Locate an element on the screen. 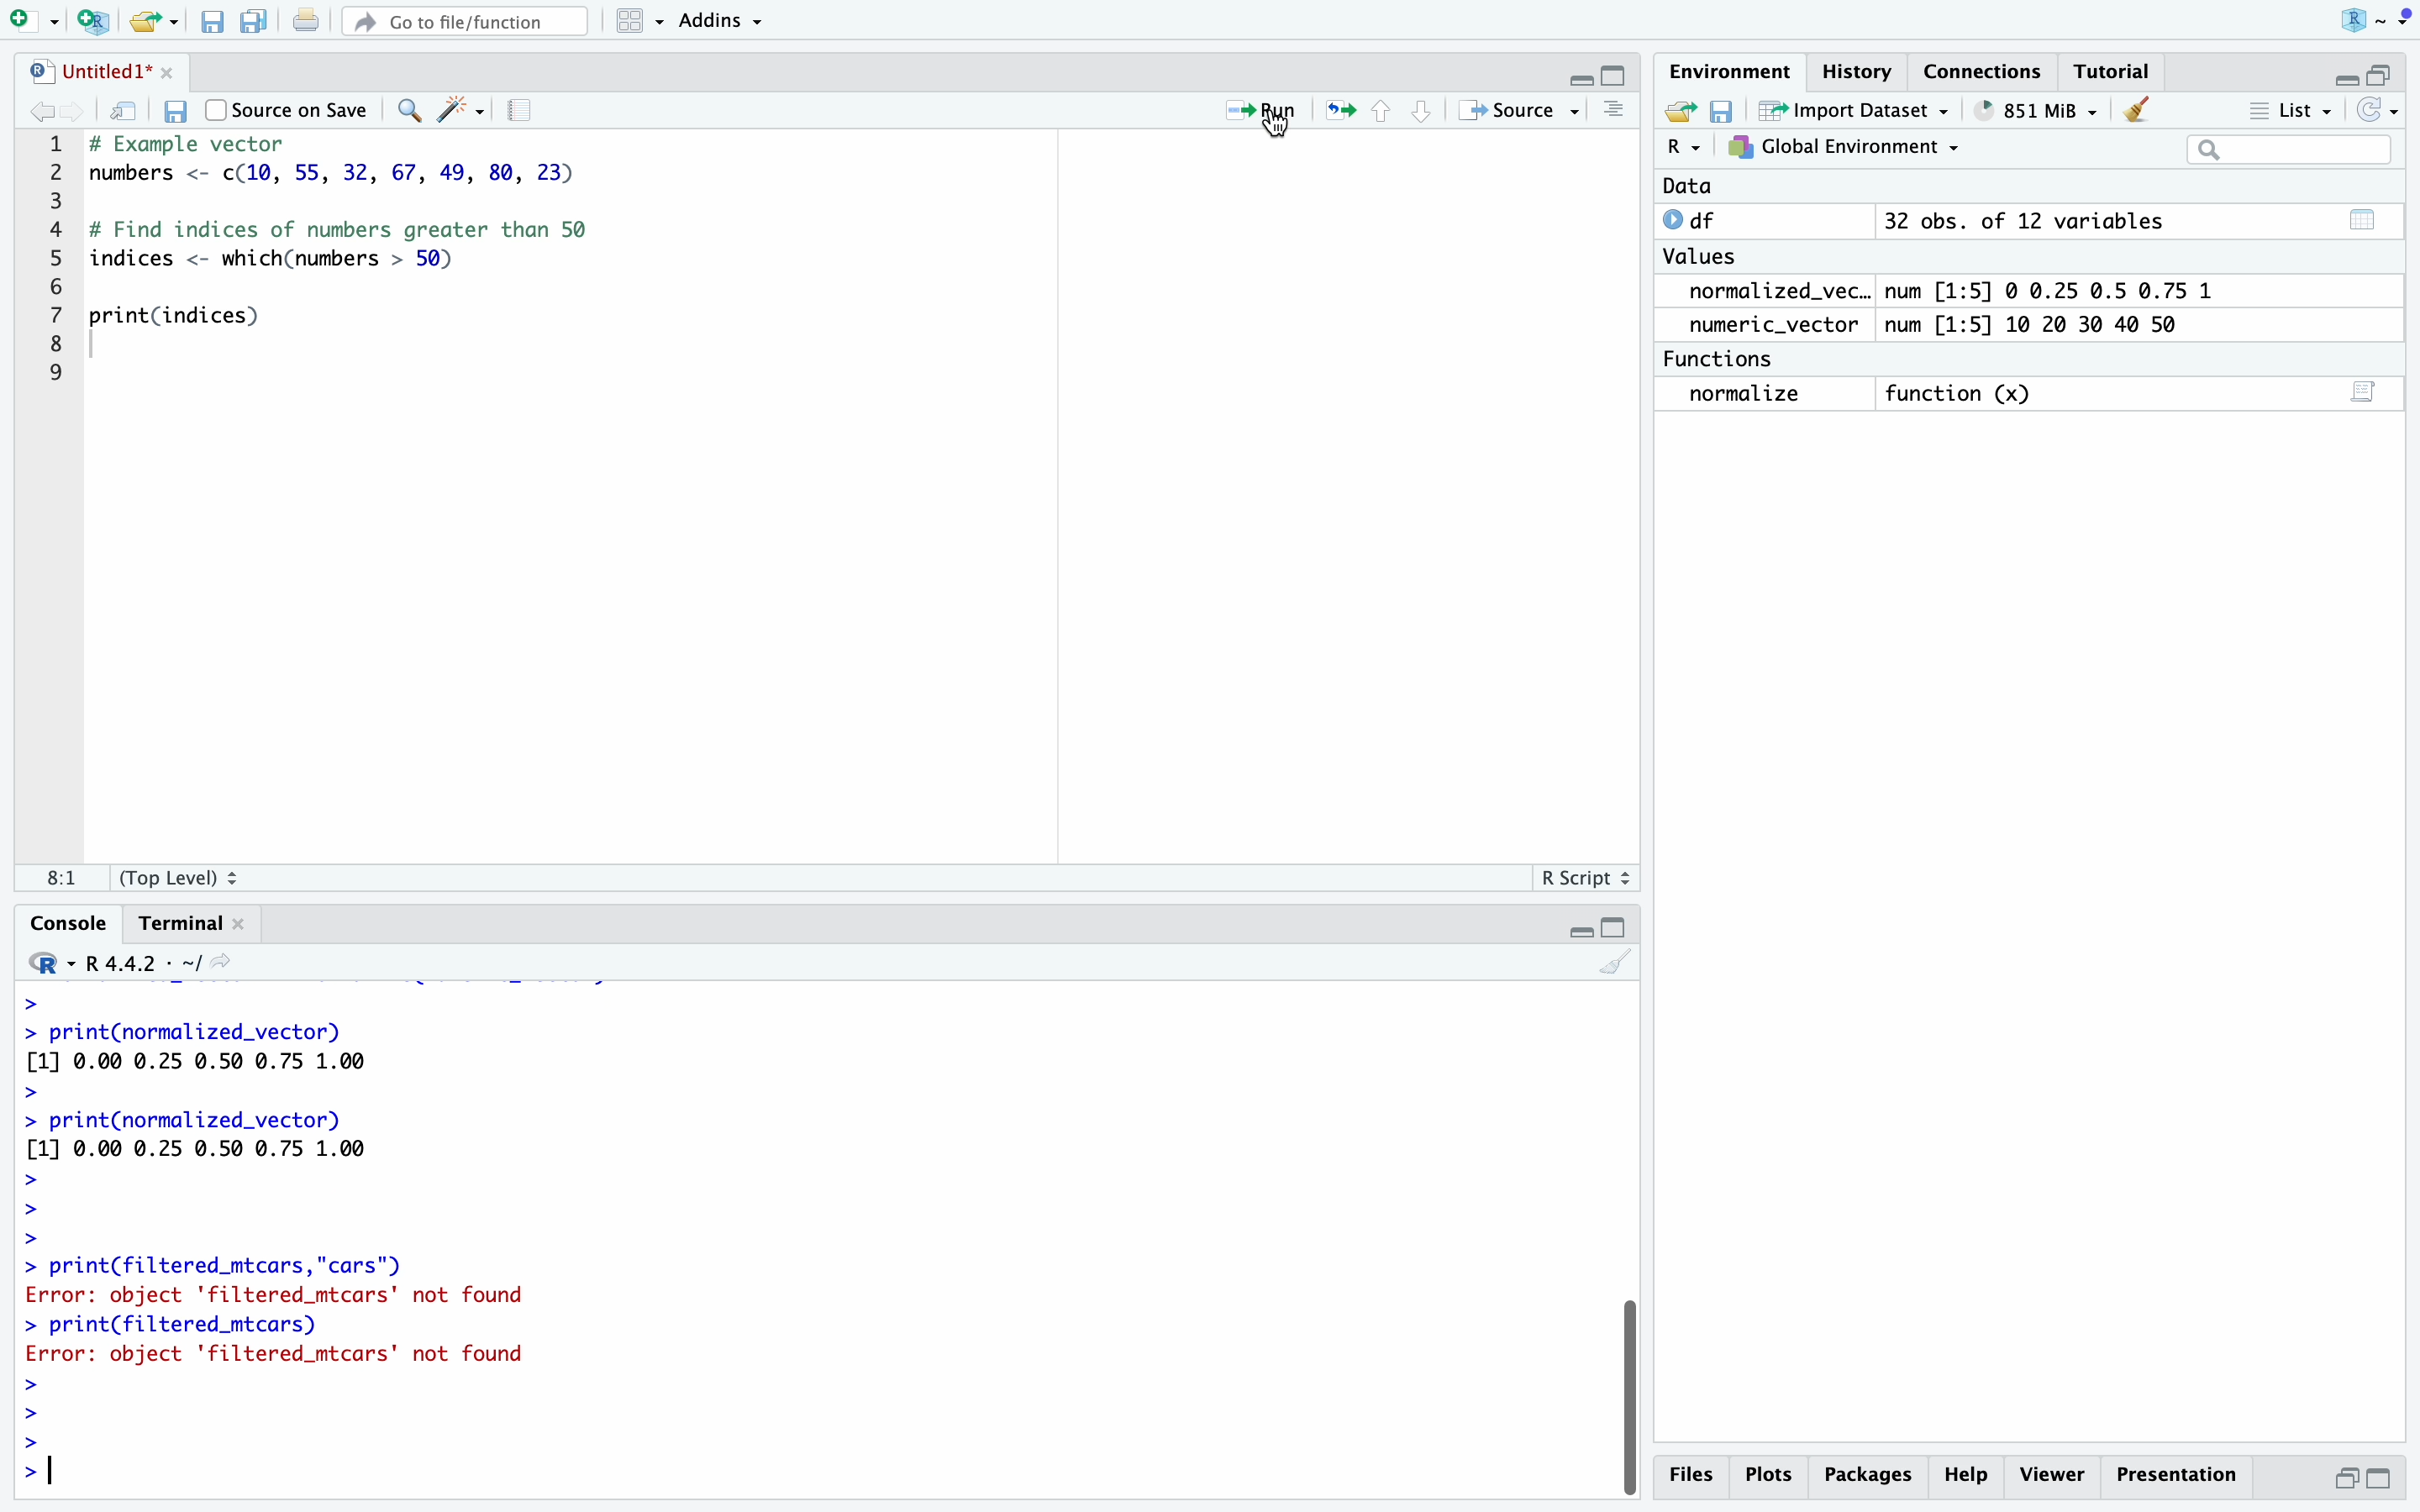 This screenshot has width=2420, height=1512. 0 df is located at coordinates (1699, 219).